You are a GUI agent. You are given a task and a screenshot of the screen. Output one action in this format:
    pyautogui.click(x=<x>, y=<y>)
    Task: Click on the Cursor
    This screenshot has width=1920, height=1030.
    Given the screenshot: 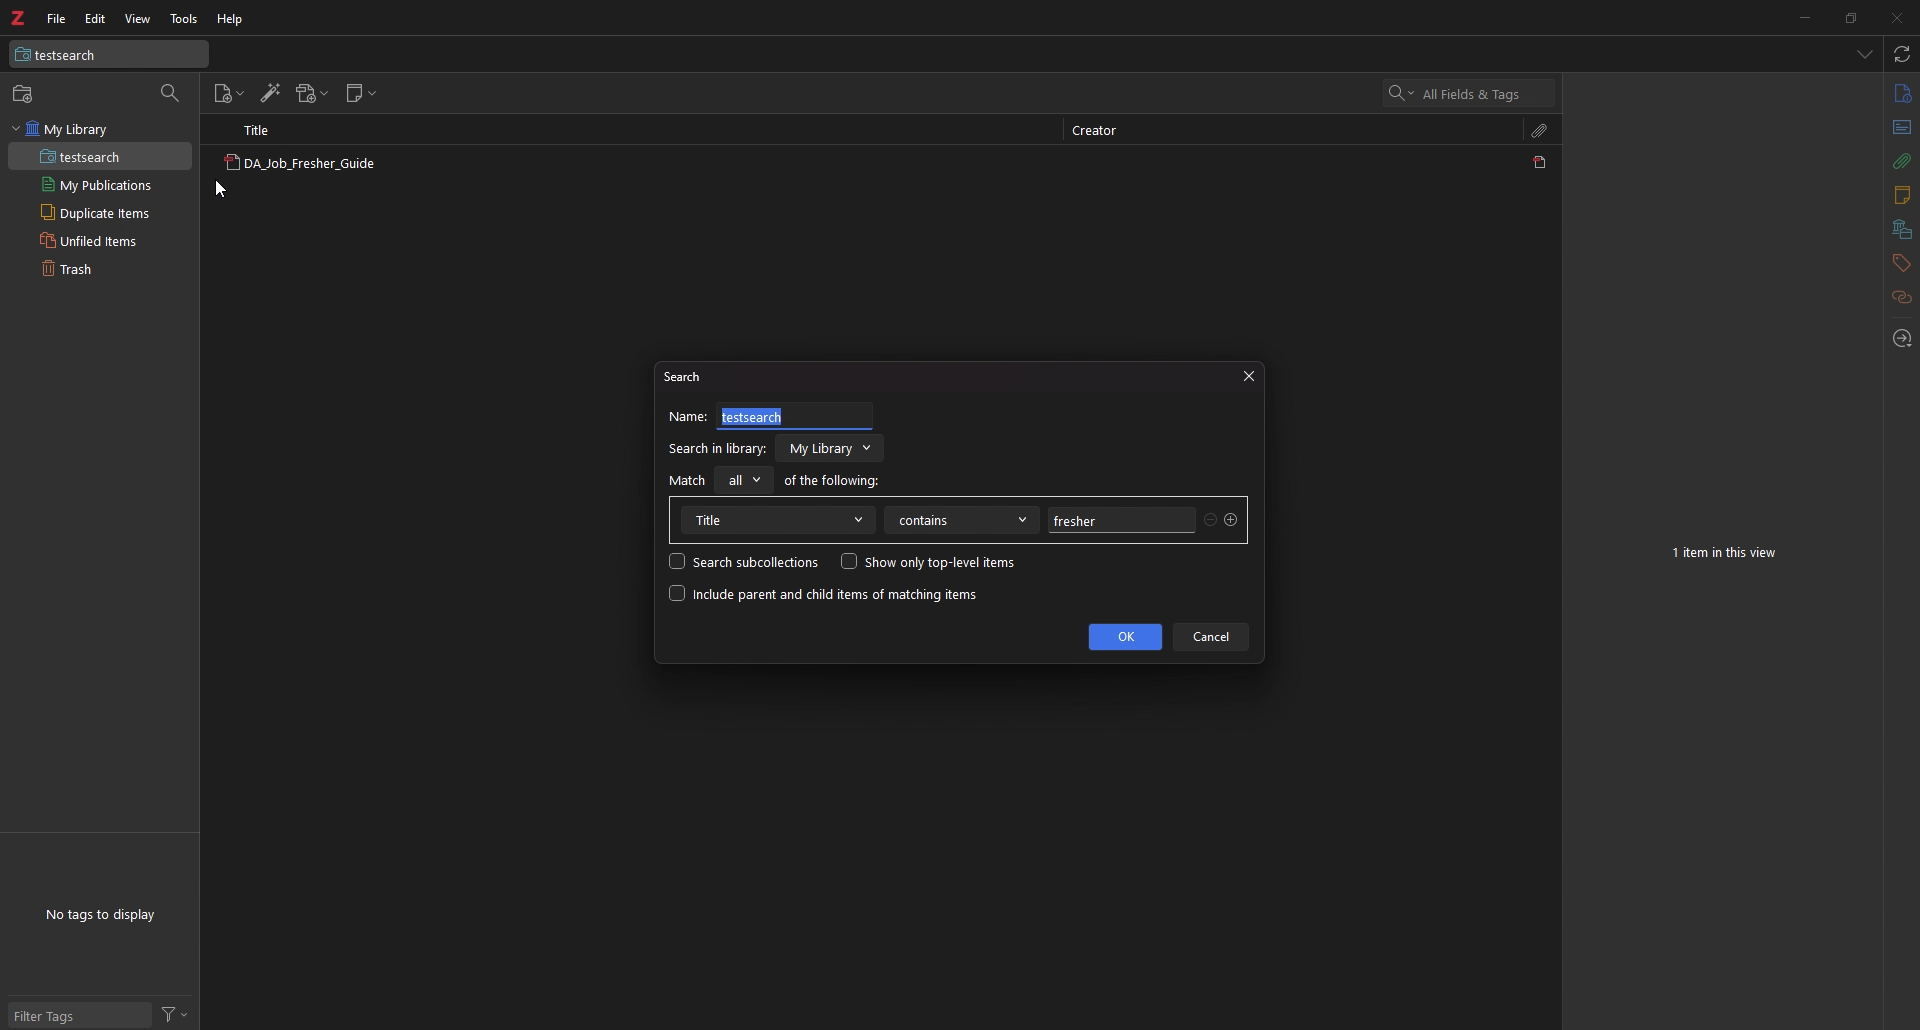 What is the action you would take?
    pyautogui.click(x=220, y=190)
    